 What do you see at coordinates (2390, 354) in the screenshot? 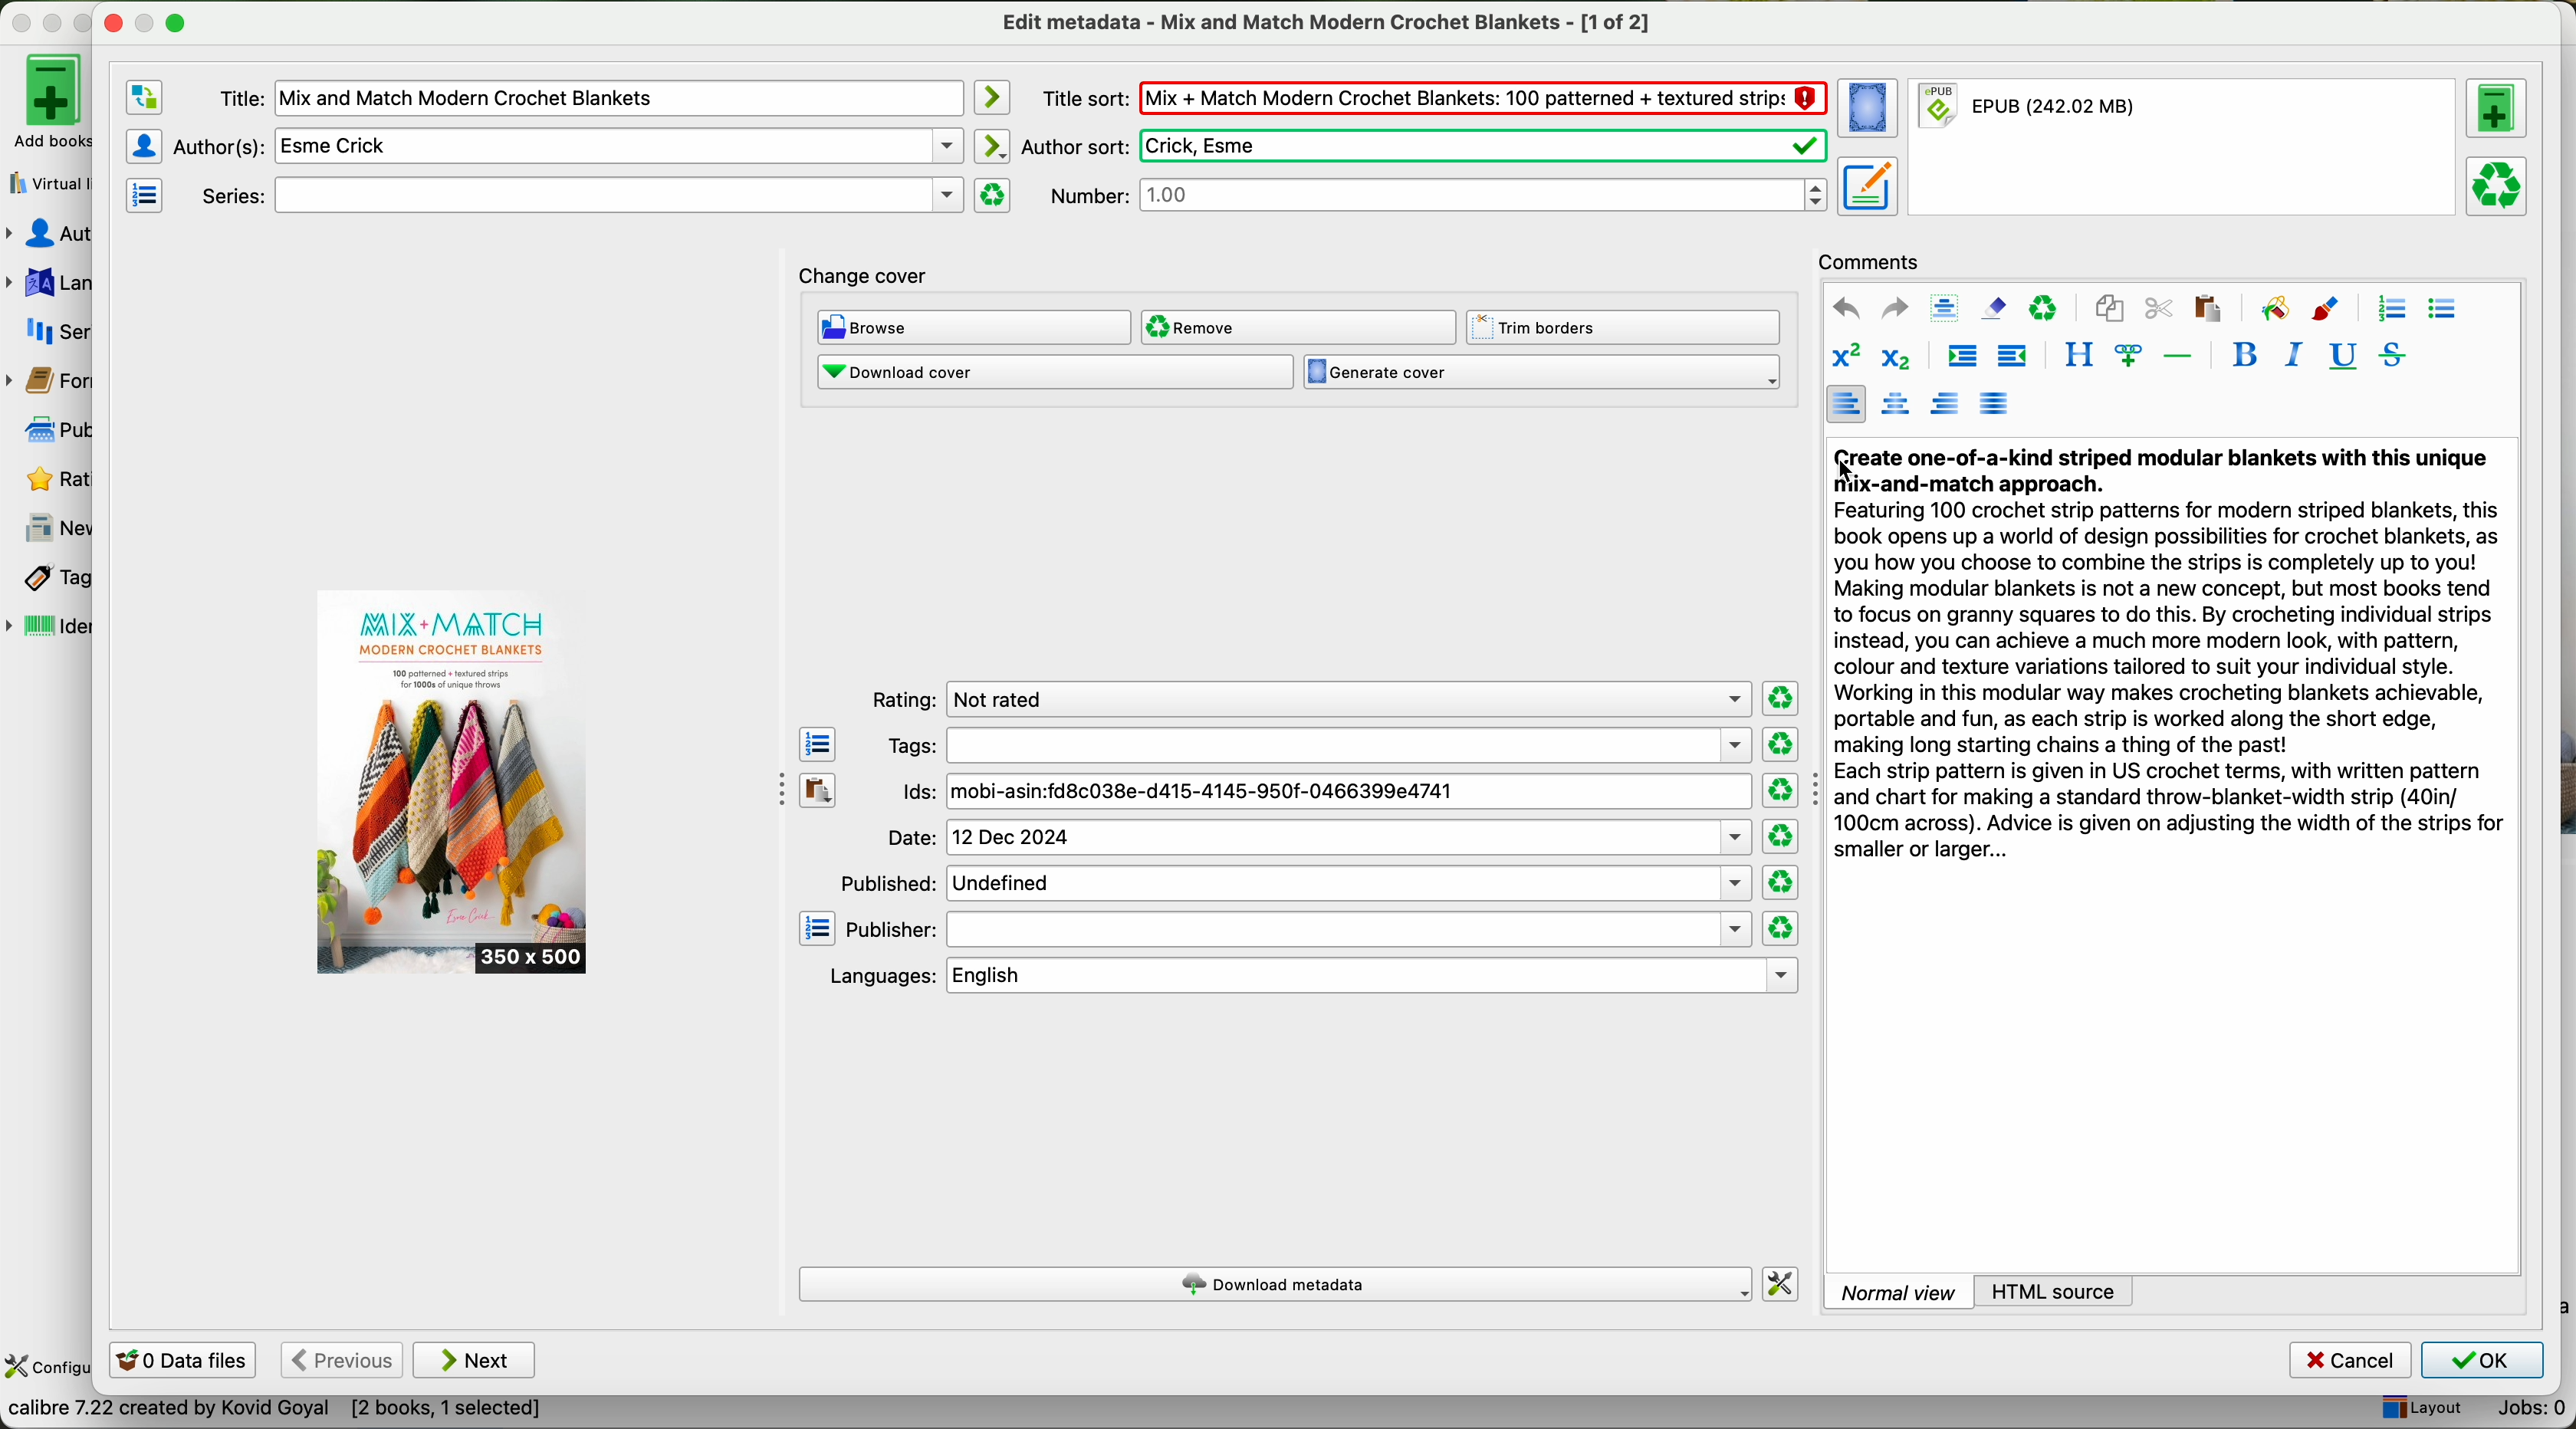
I see `strikeout` at bounding box center [2390, 354].